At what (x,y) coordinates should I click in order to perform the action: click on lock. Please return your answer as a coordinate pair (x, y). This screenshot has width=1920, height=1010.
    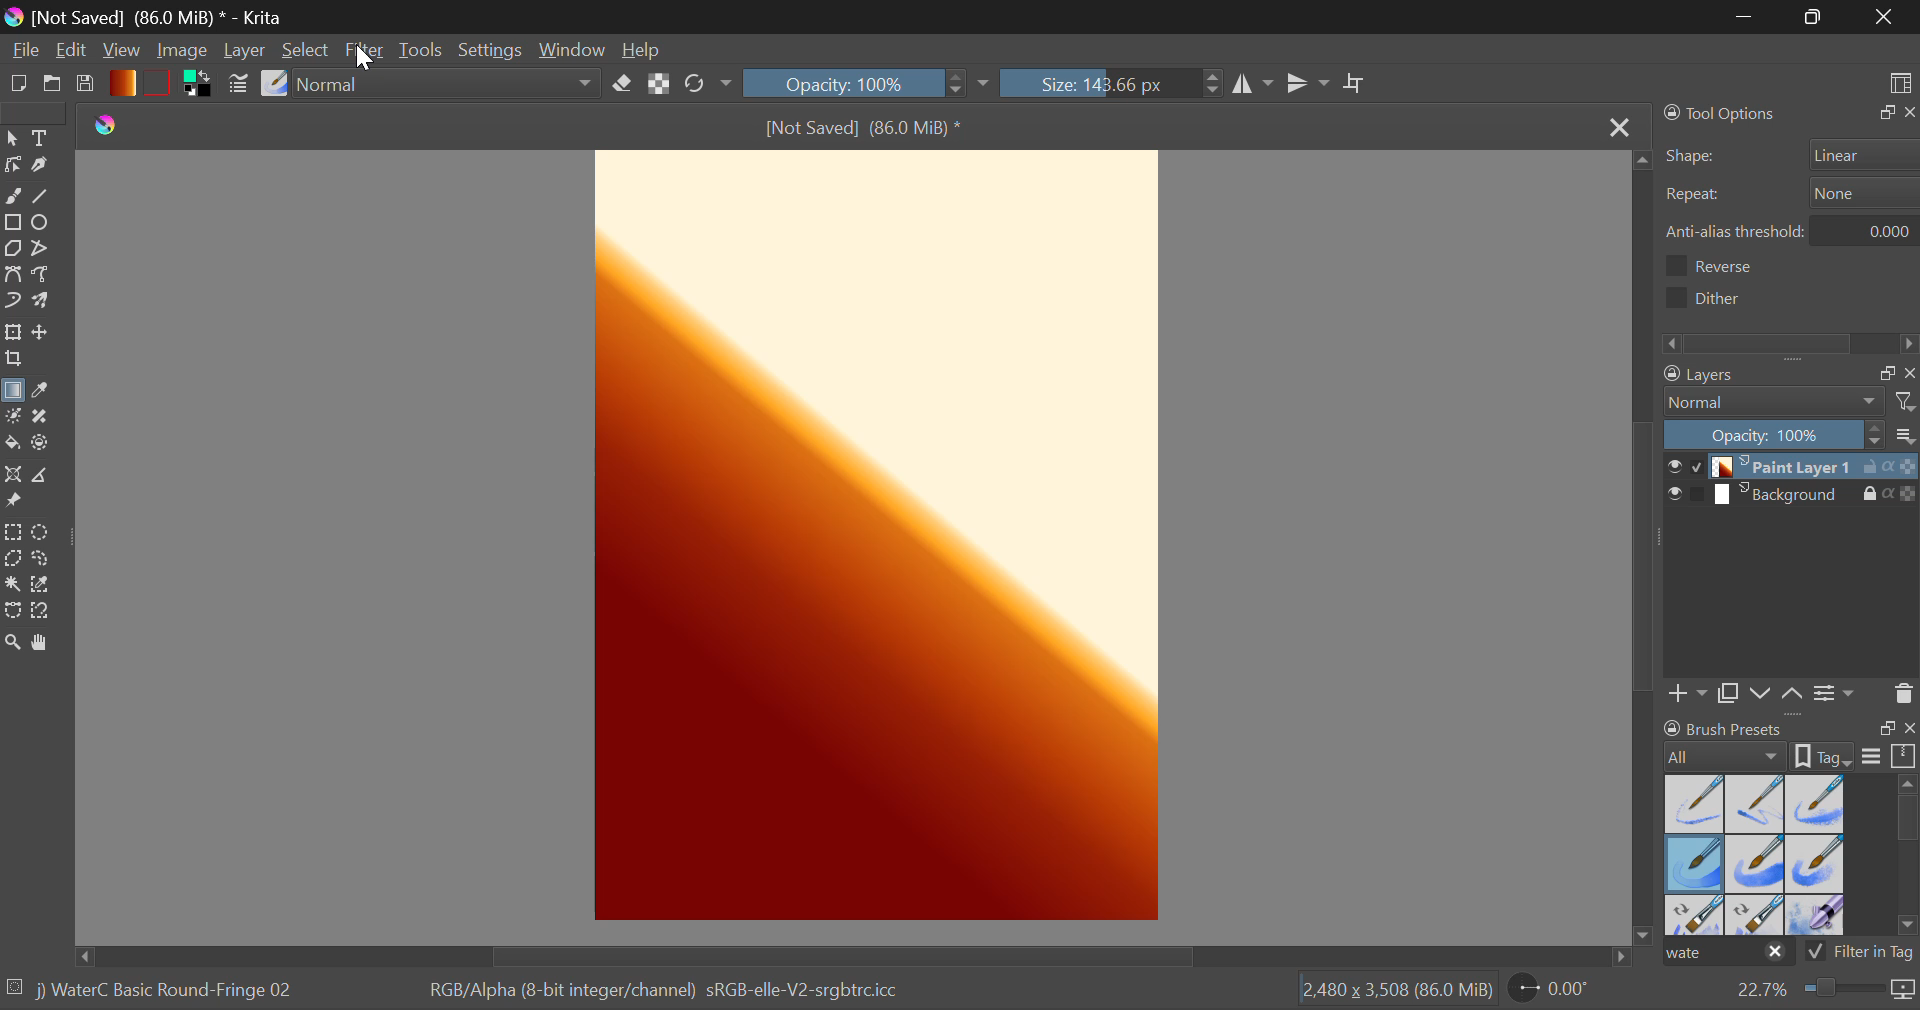
    Looking at the image, I should click on (1873, 495).